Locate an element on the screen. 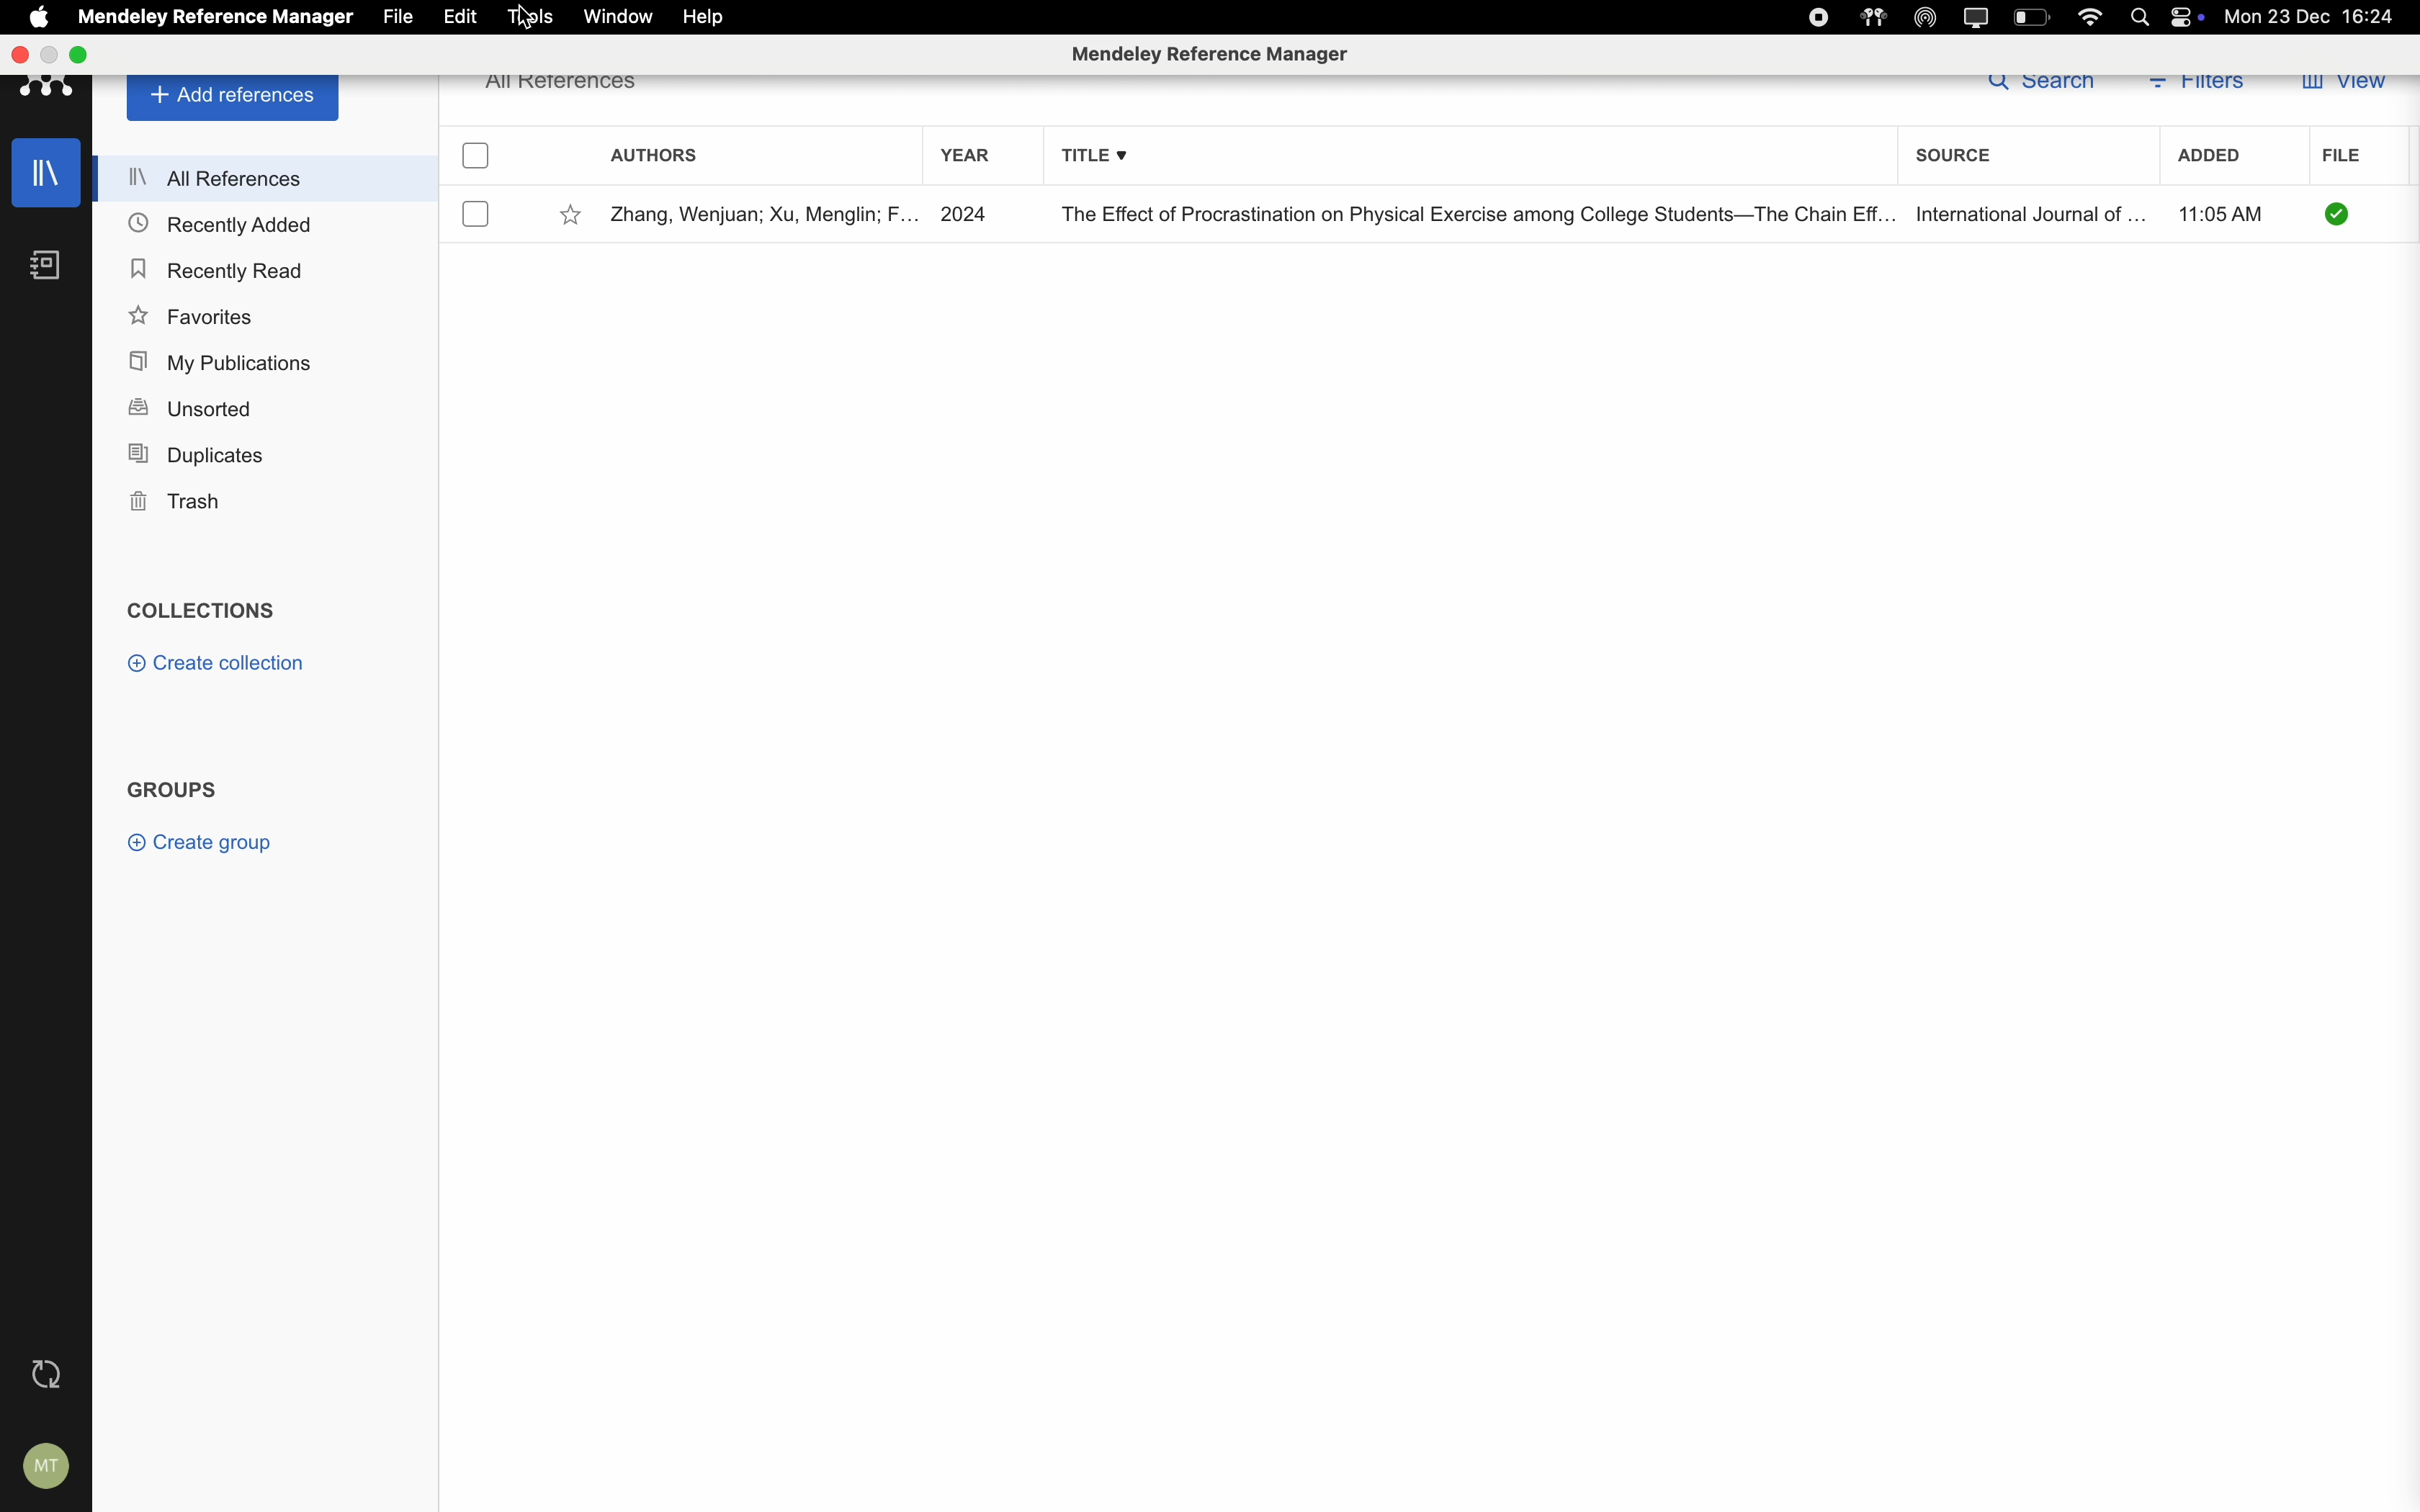  favorites is located at coordinates (195, 314).